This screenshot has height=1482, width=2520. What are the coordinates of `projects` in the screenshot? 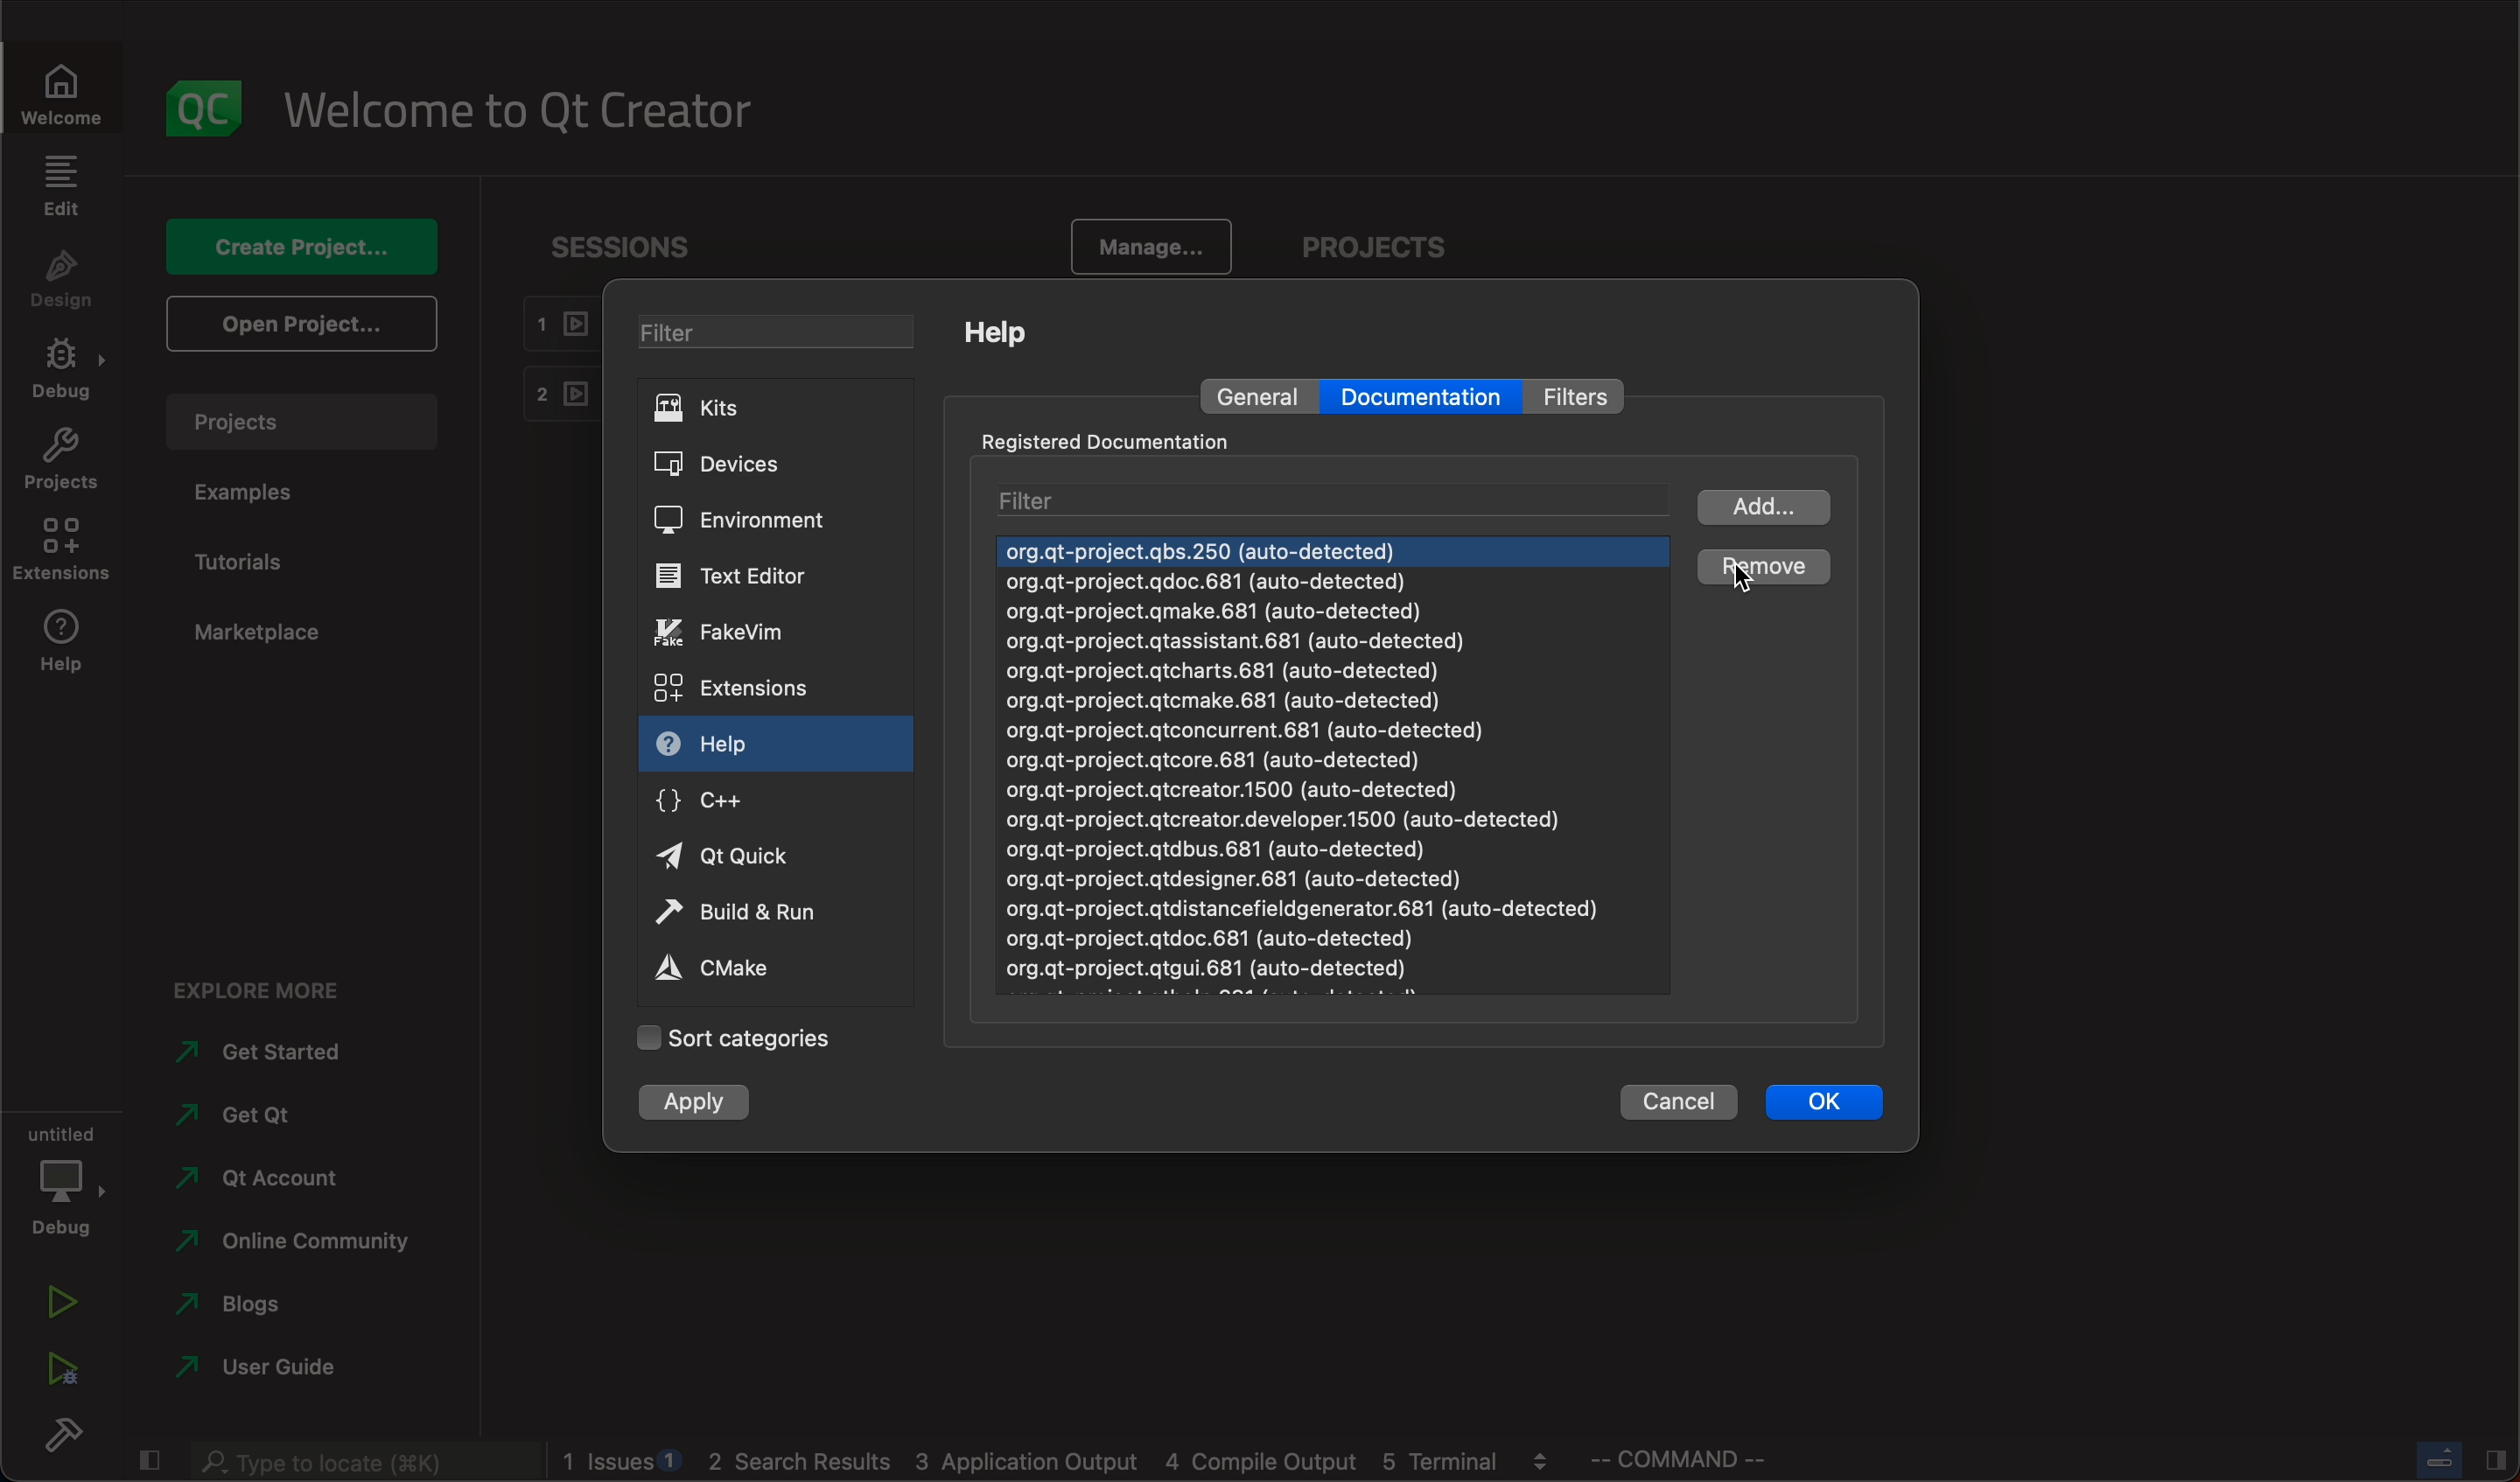 It's located at (60, 457).